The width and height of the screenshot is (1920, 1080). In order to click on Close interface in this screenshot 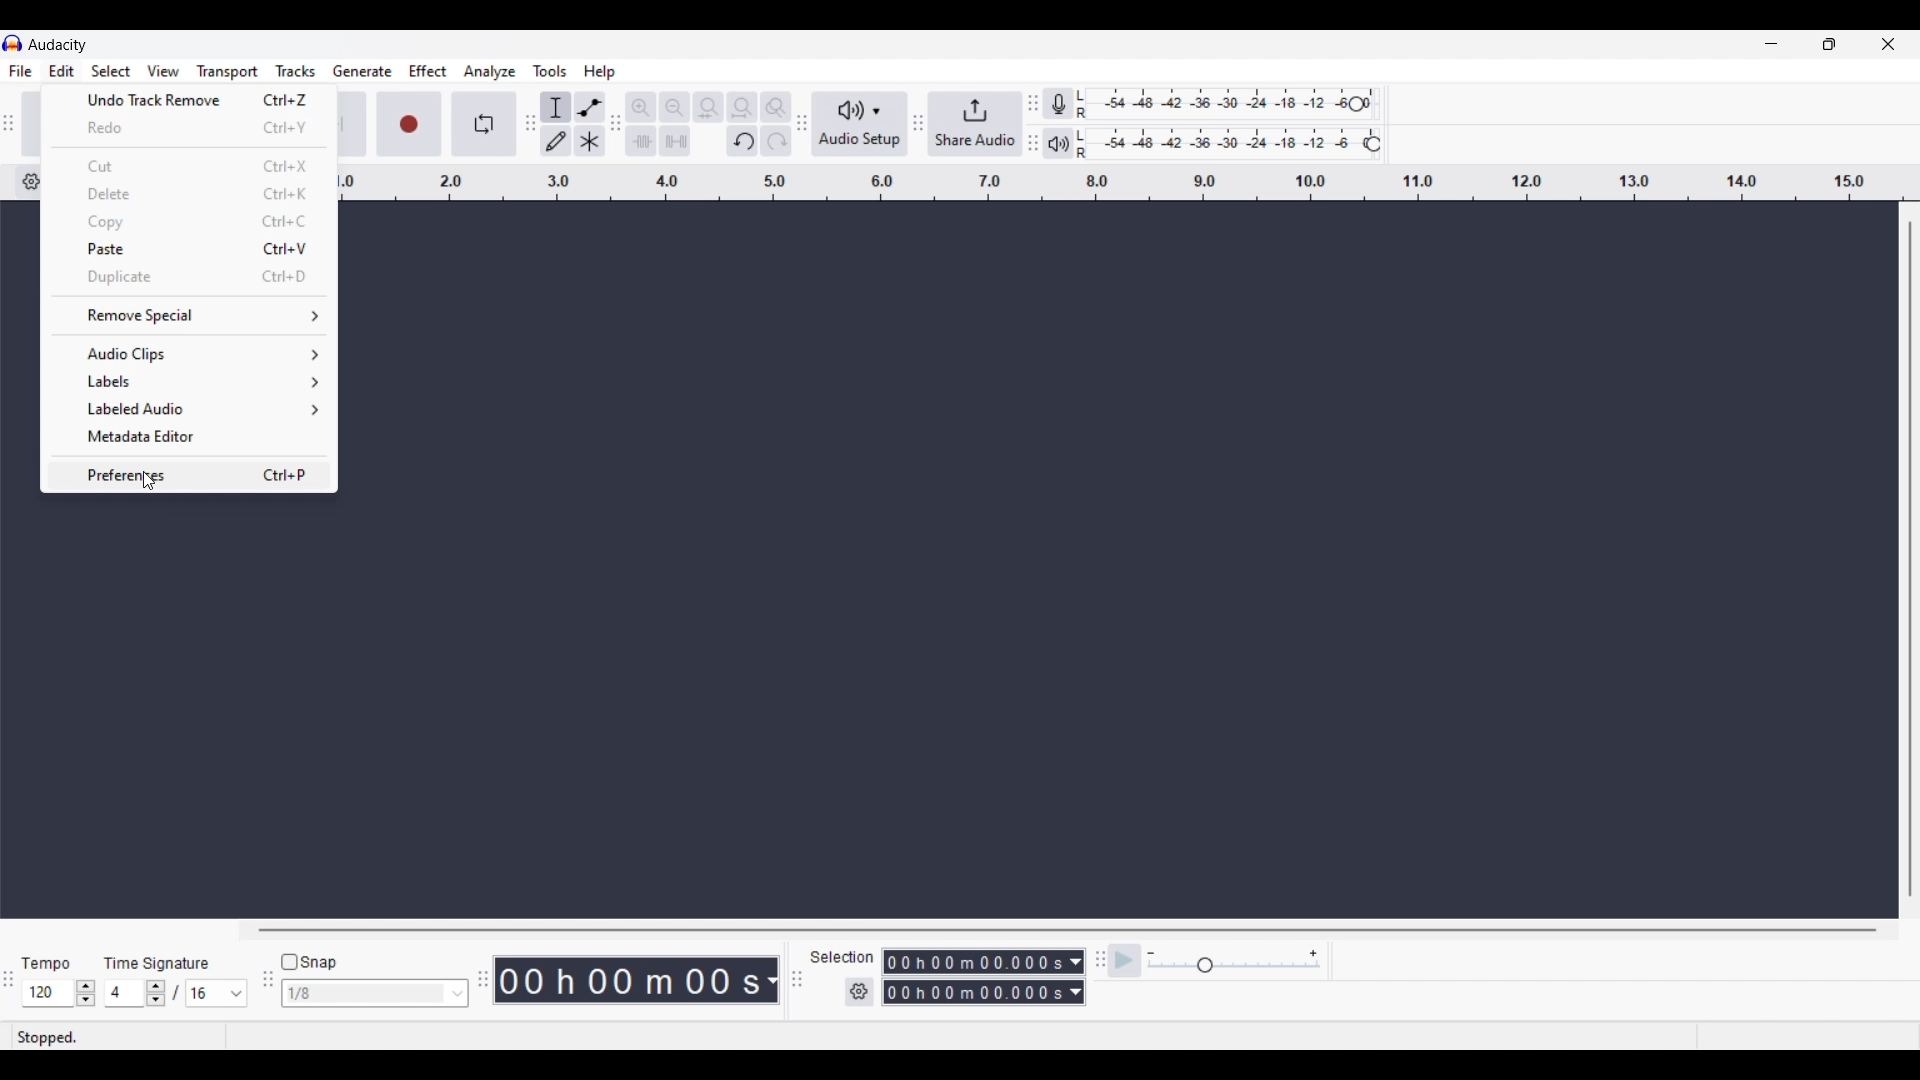, I will do `click(1888, 43)`.